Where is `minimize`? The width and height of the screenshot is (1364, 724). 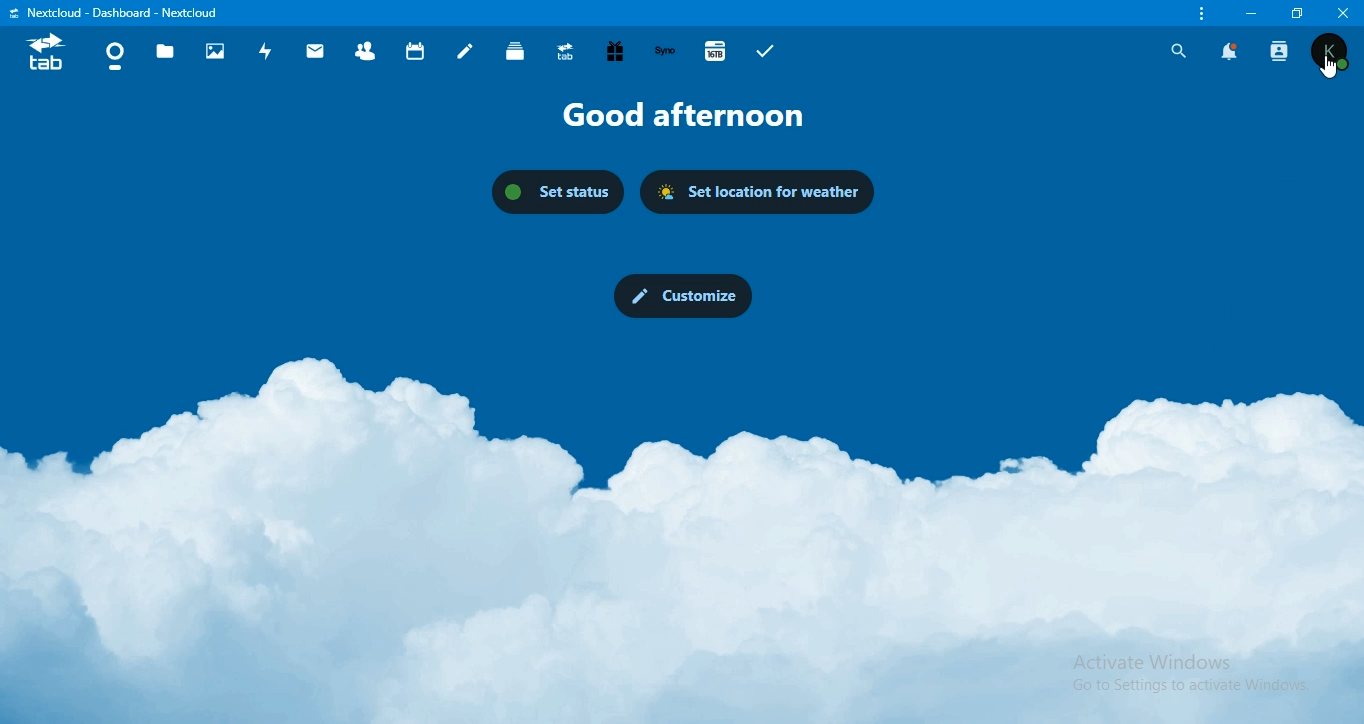
minimize is located at coordinates (1249, 13).